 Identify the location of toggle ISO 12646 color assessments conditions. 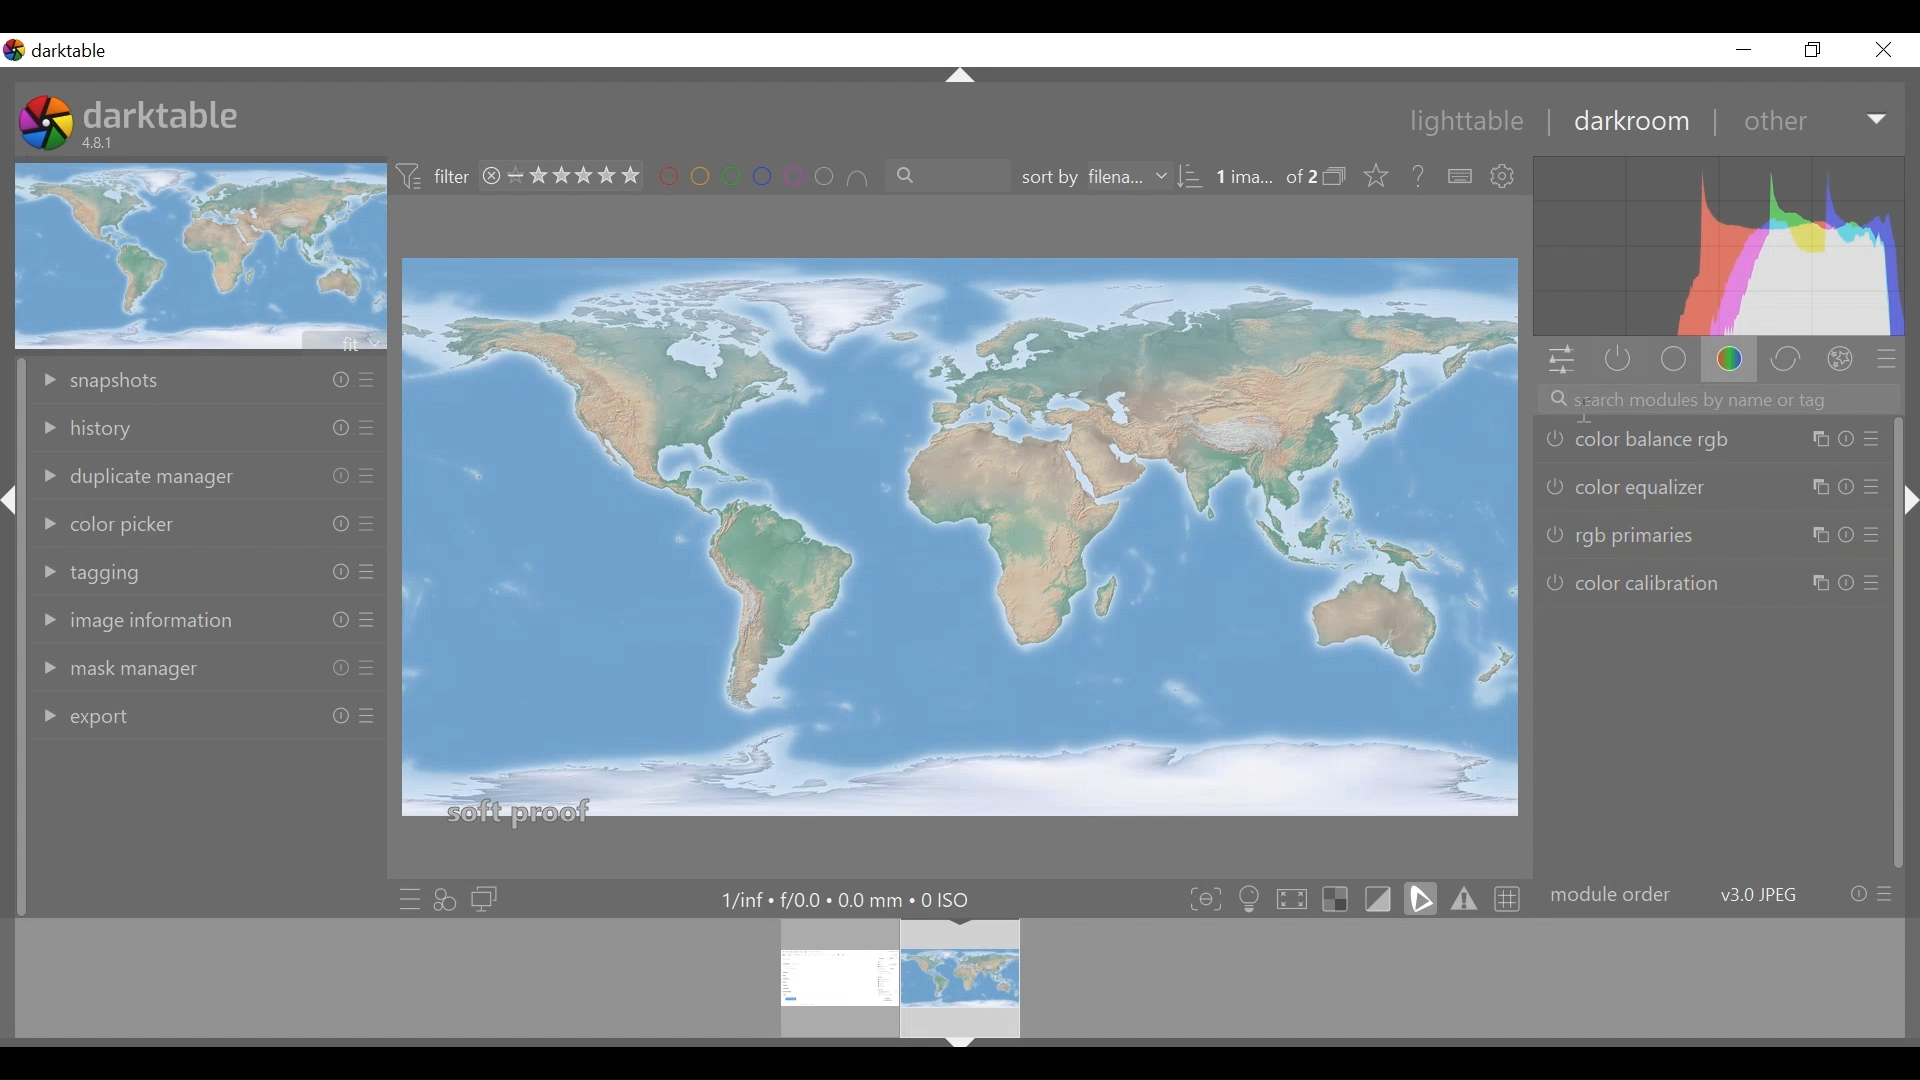
(1252, 897).